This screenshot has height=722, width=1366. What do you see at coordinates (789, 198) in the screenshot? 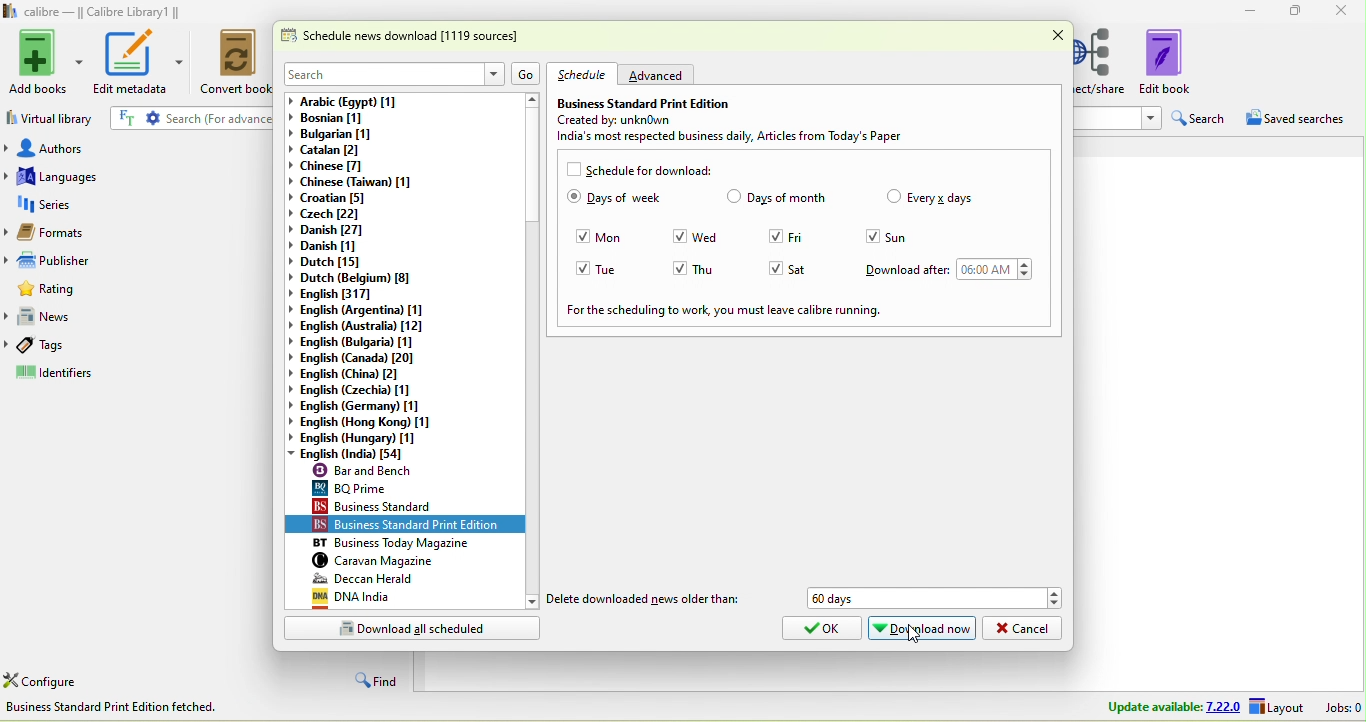
I see `days of month` at bounding box center [789, 198].